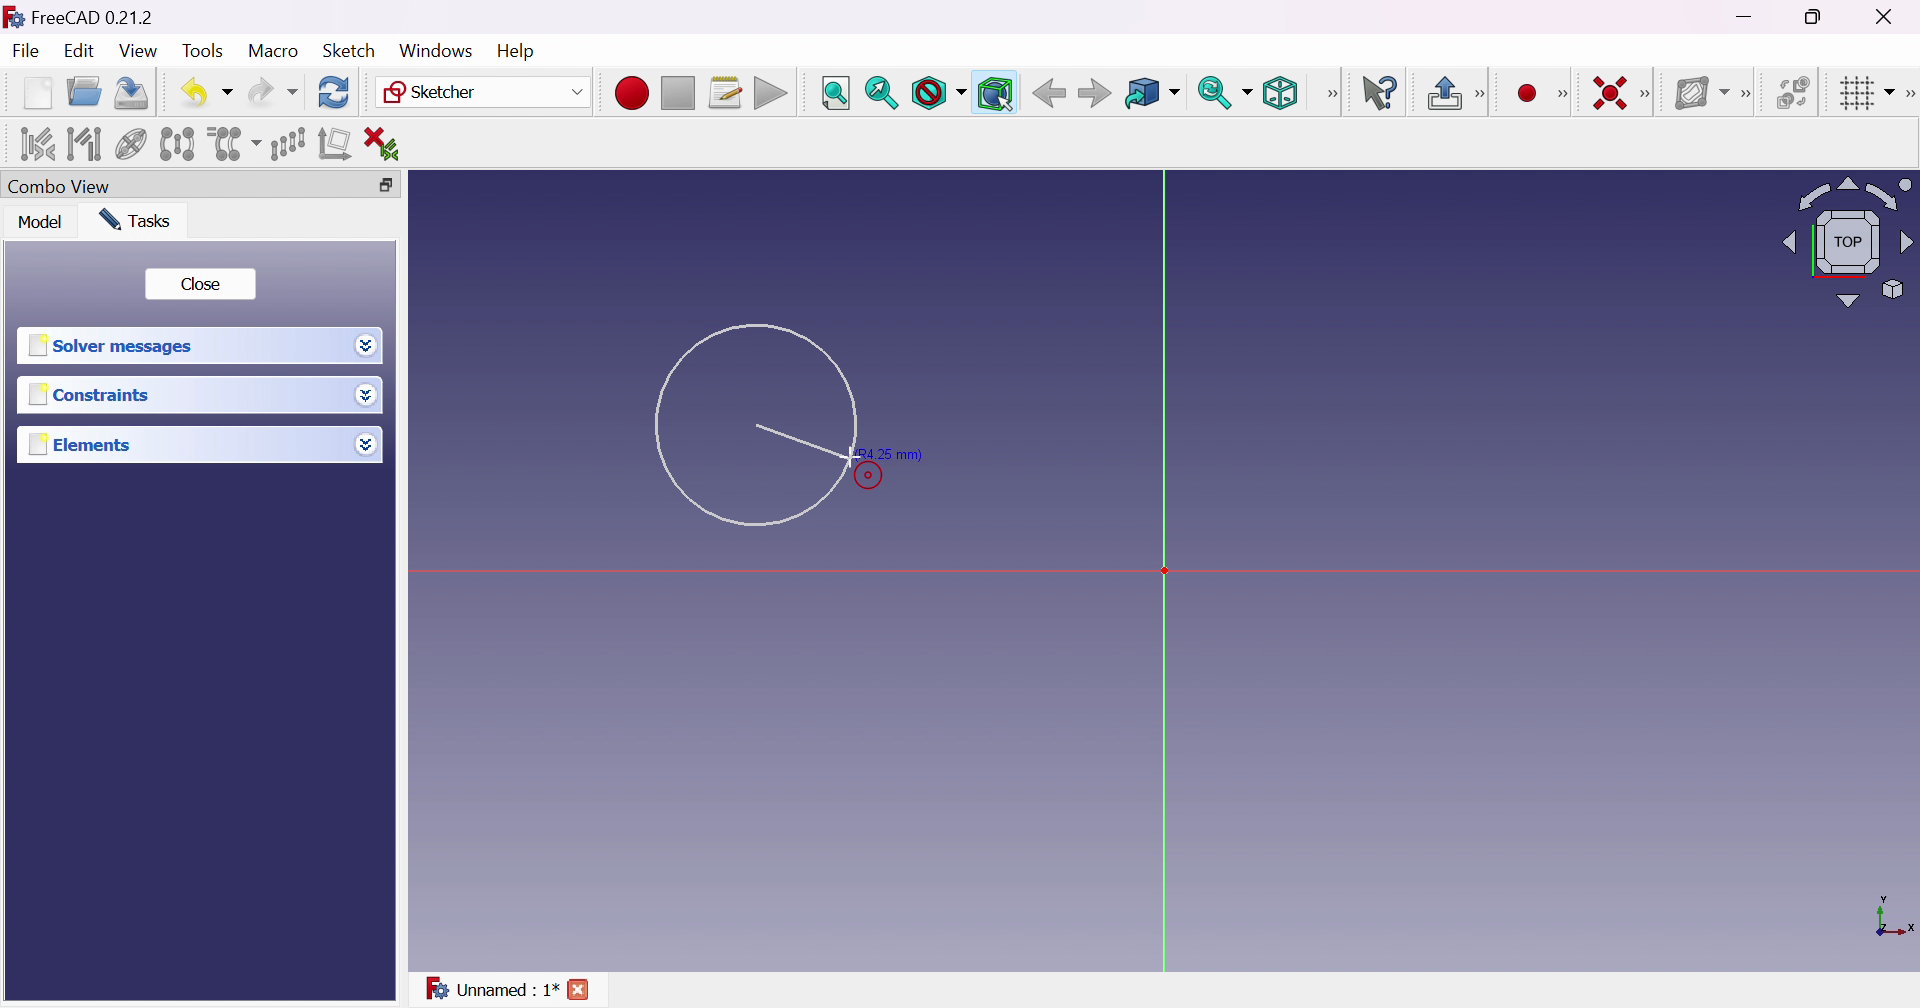 The height and width of the screenshot is (1008, 1920). I want to click on Drop down, so click(366, 348).